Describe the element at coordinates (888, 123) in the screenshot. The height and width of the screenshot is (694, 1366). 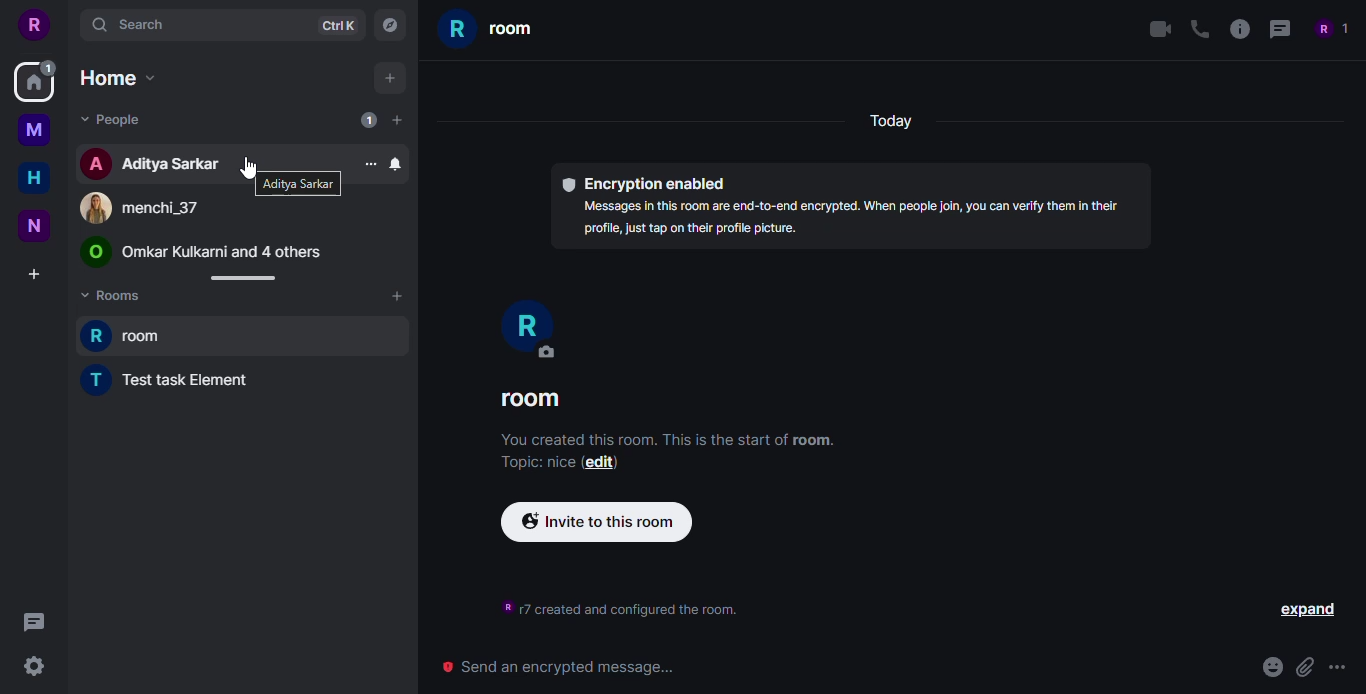
I see `today` at that location.